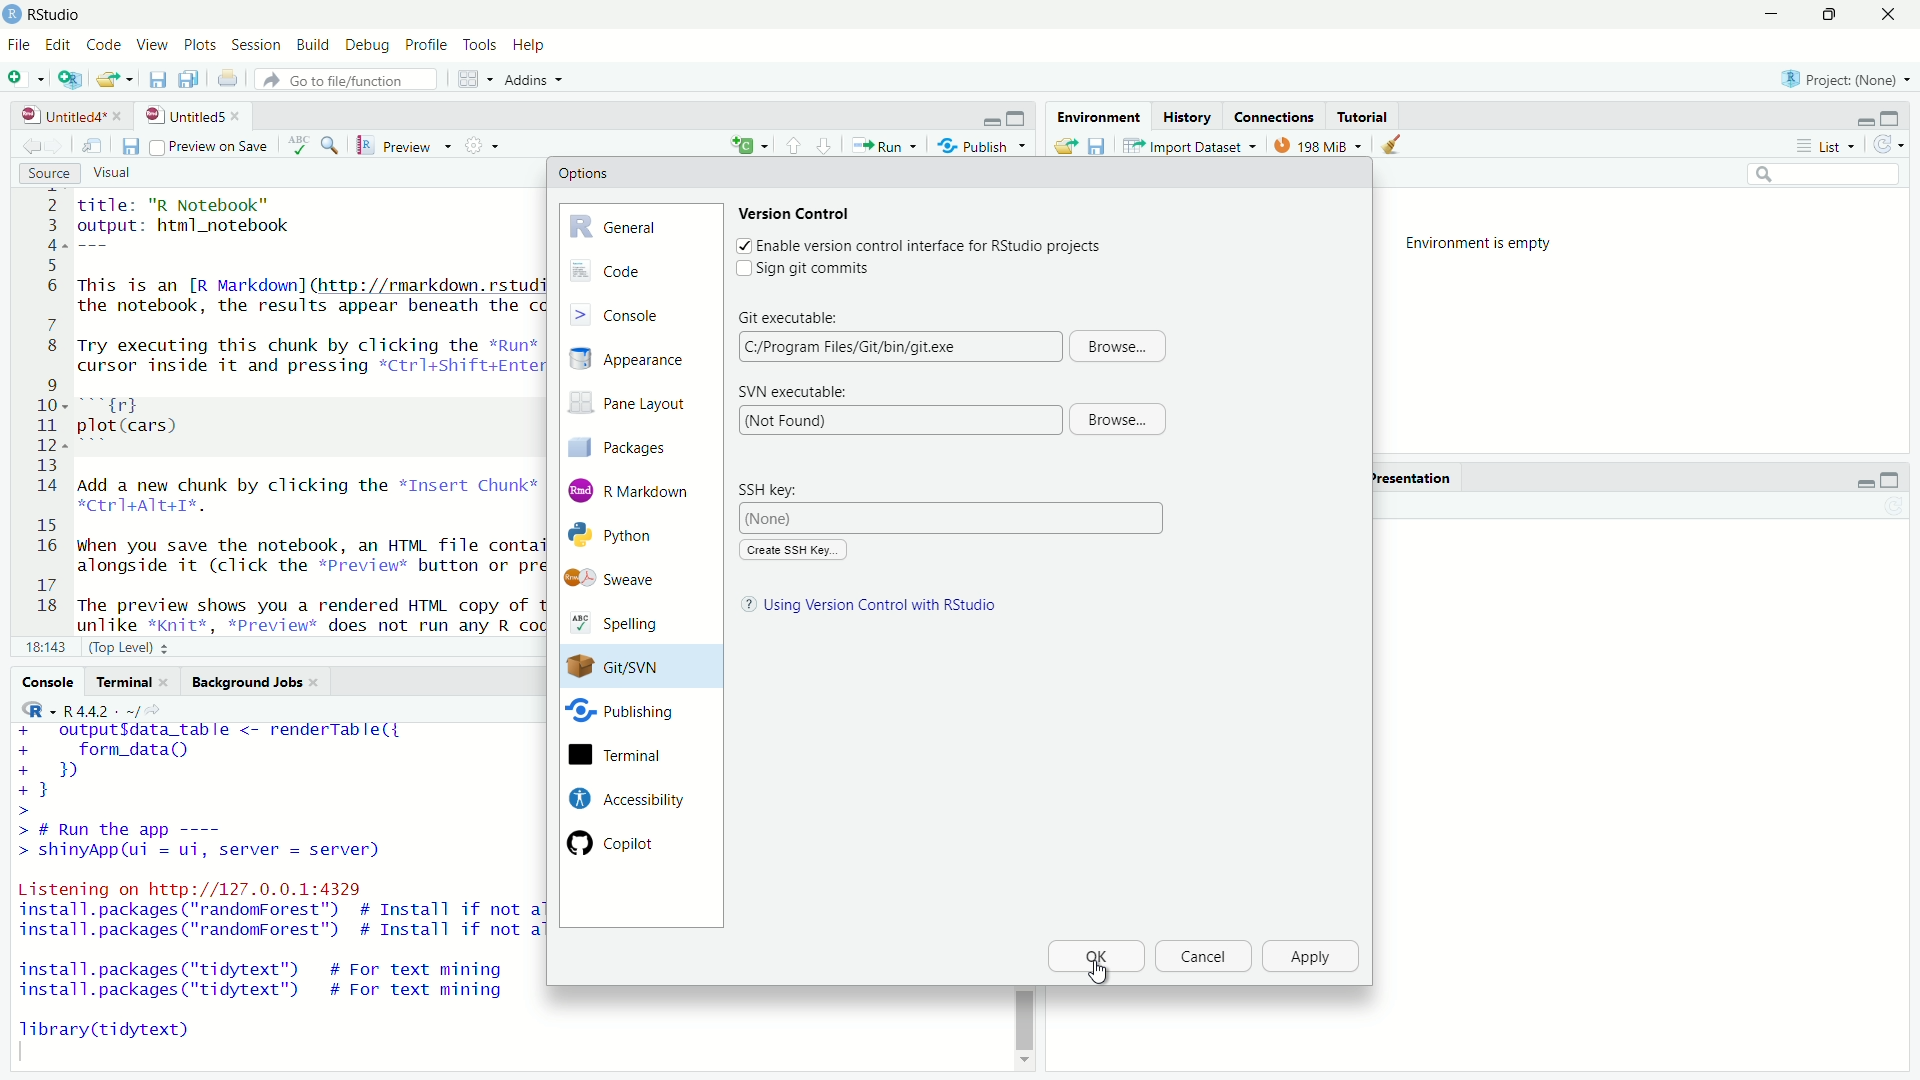 The width and height of the screenshot is (1920, 1080). Describe the element at coordinates (1863, 120) in the screenshot. I see `minimize` at that location.